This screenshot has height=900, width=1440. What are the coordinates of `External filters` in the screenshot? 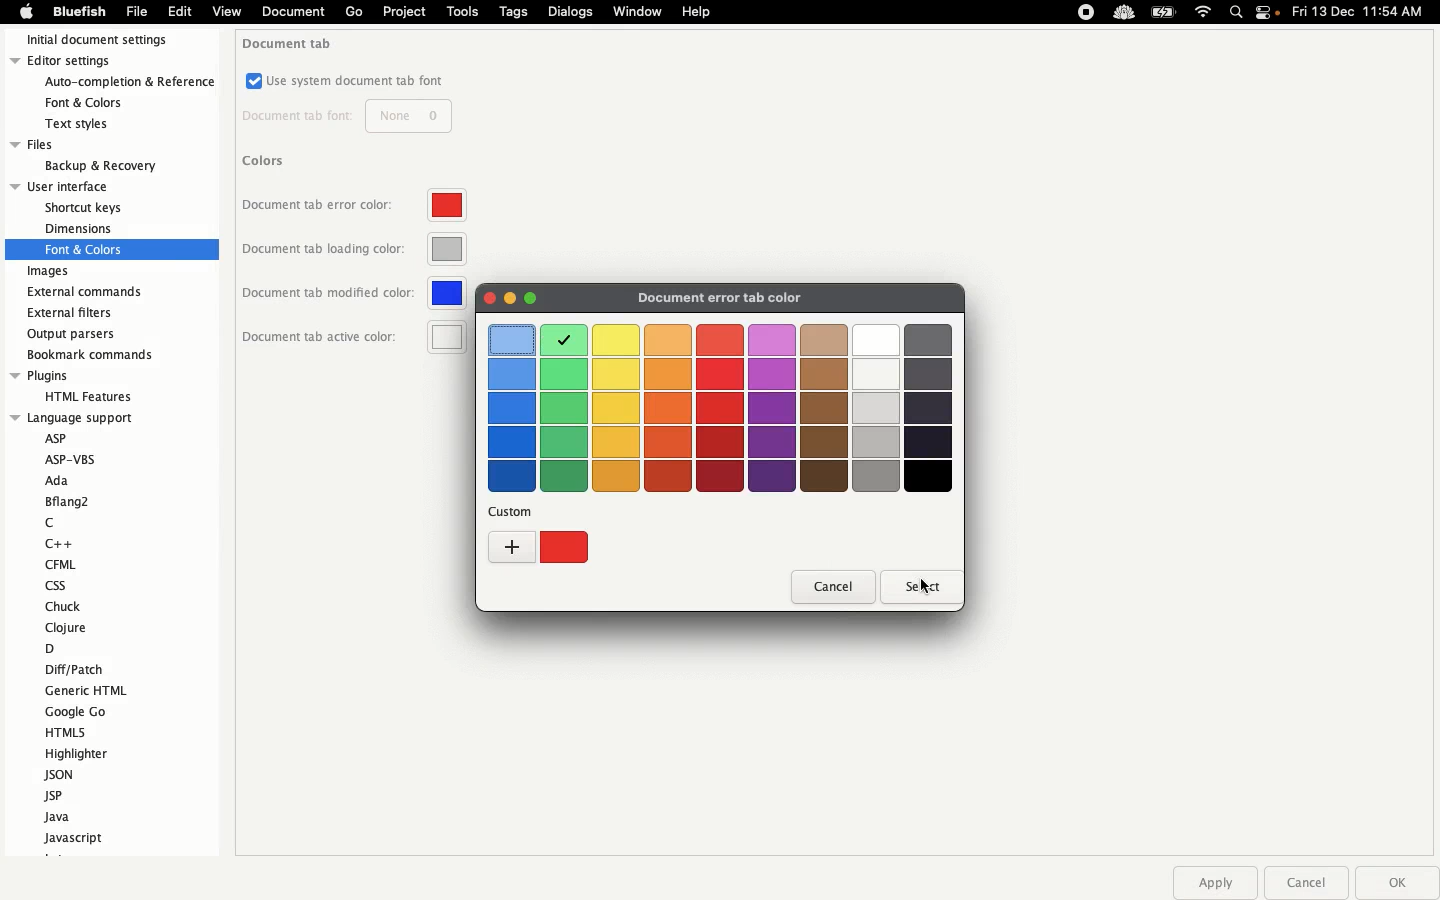 It's located at (73, 313).